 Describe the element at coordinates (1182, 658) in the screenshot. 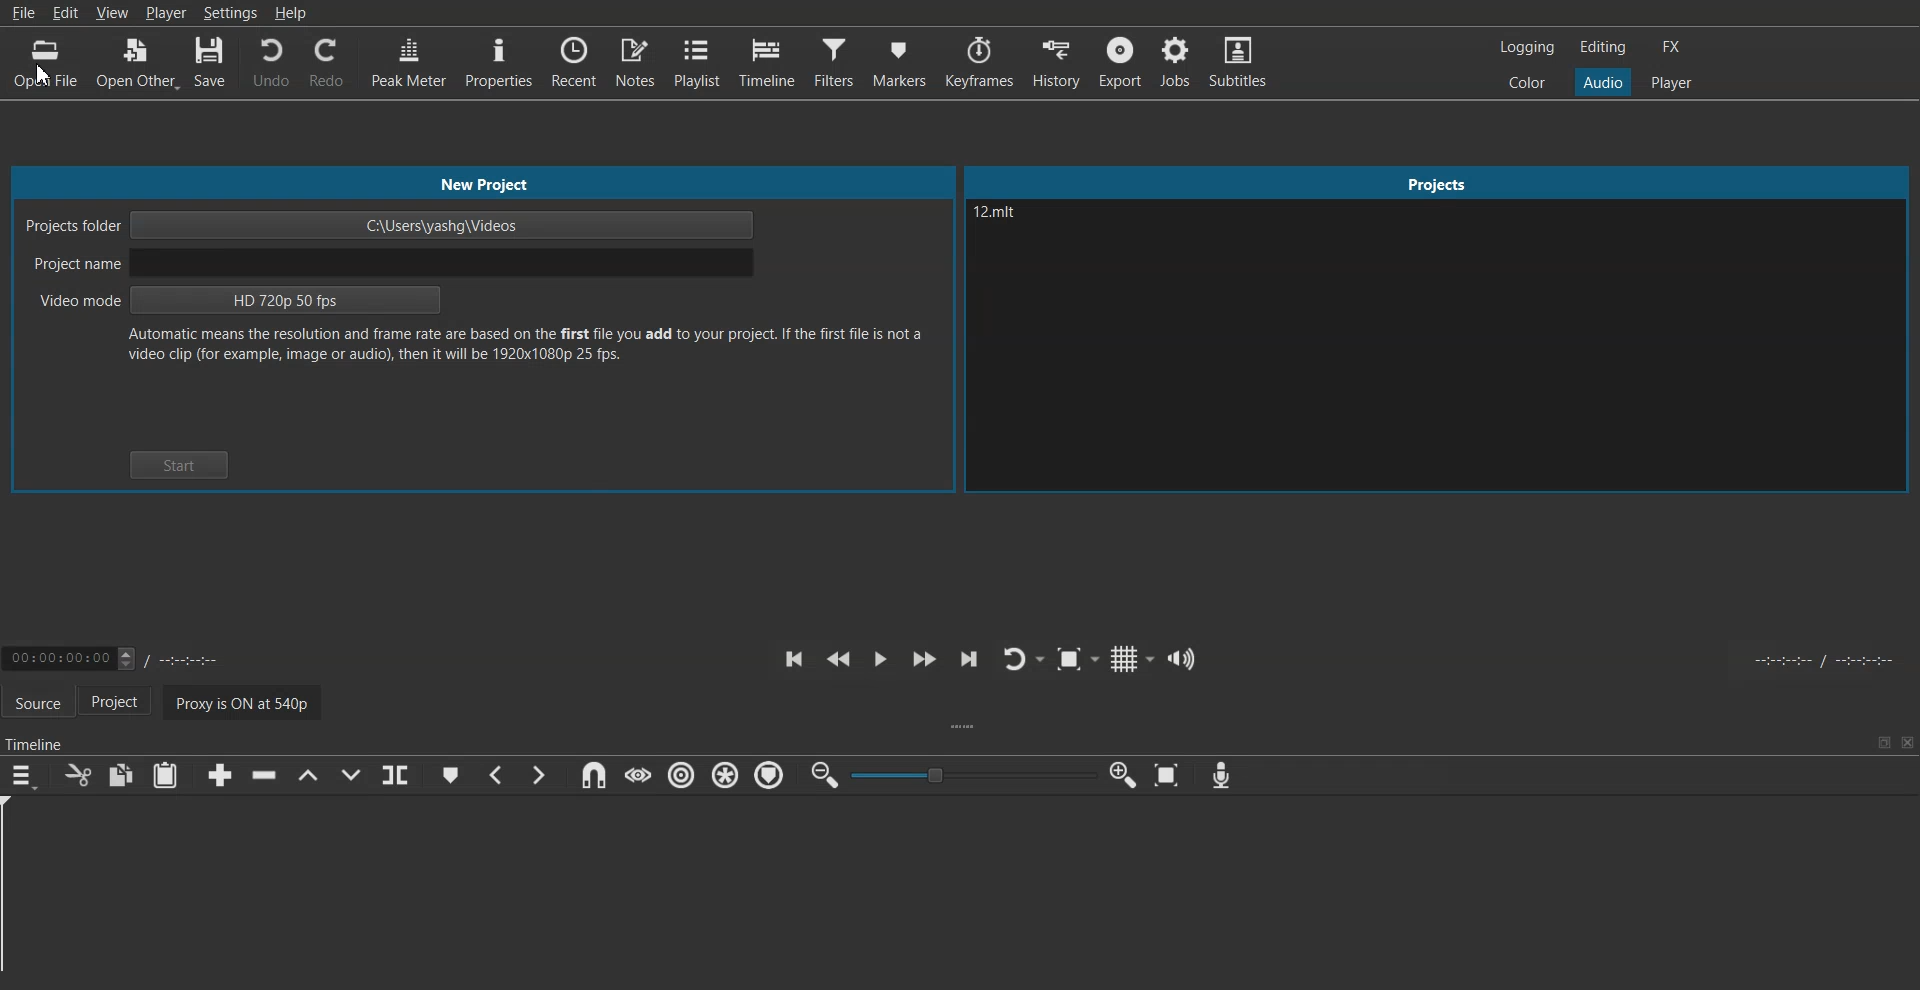

I see `Show the volume control` at that location.